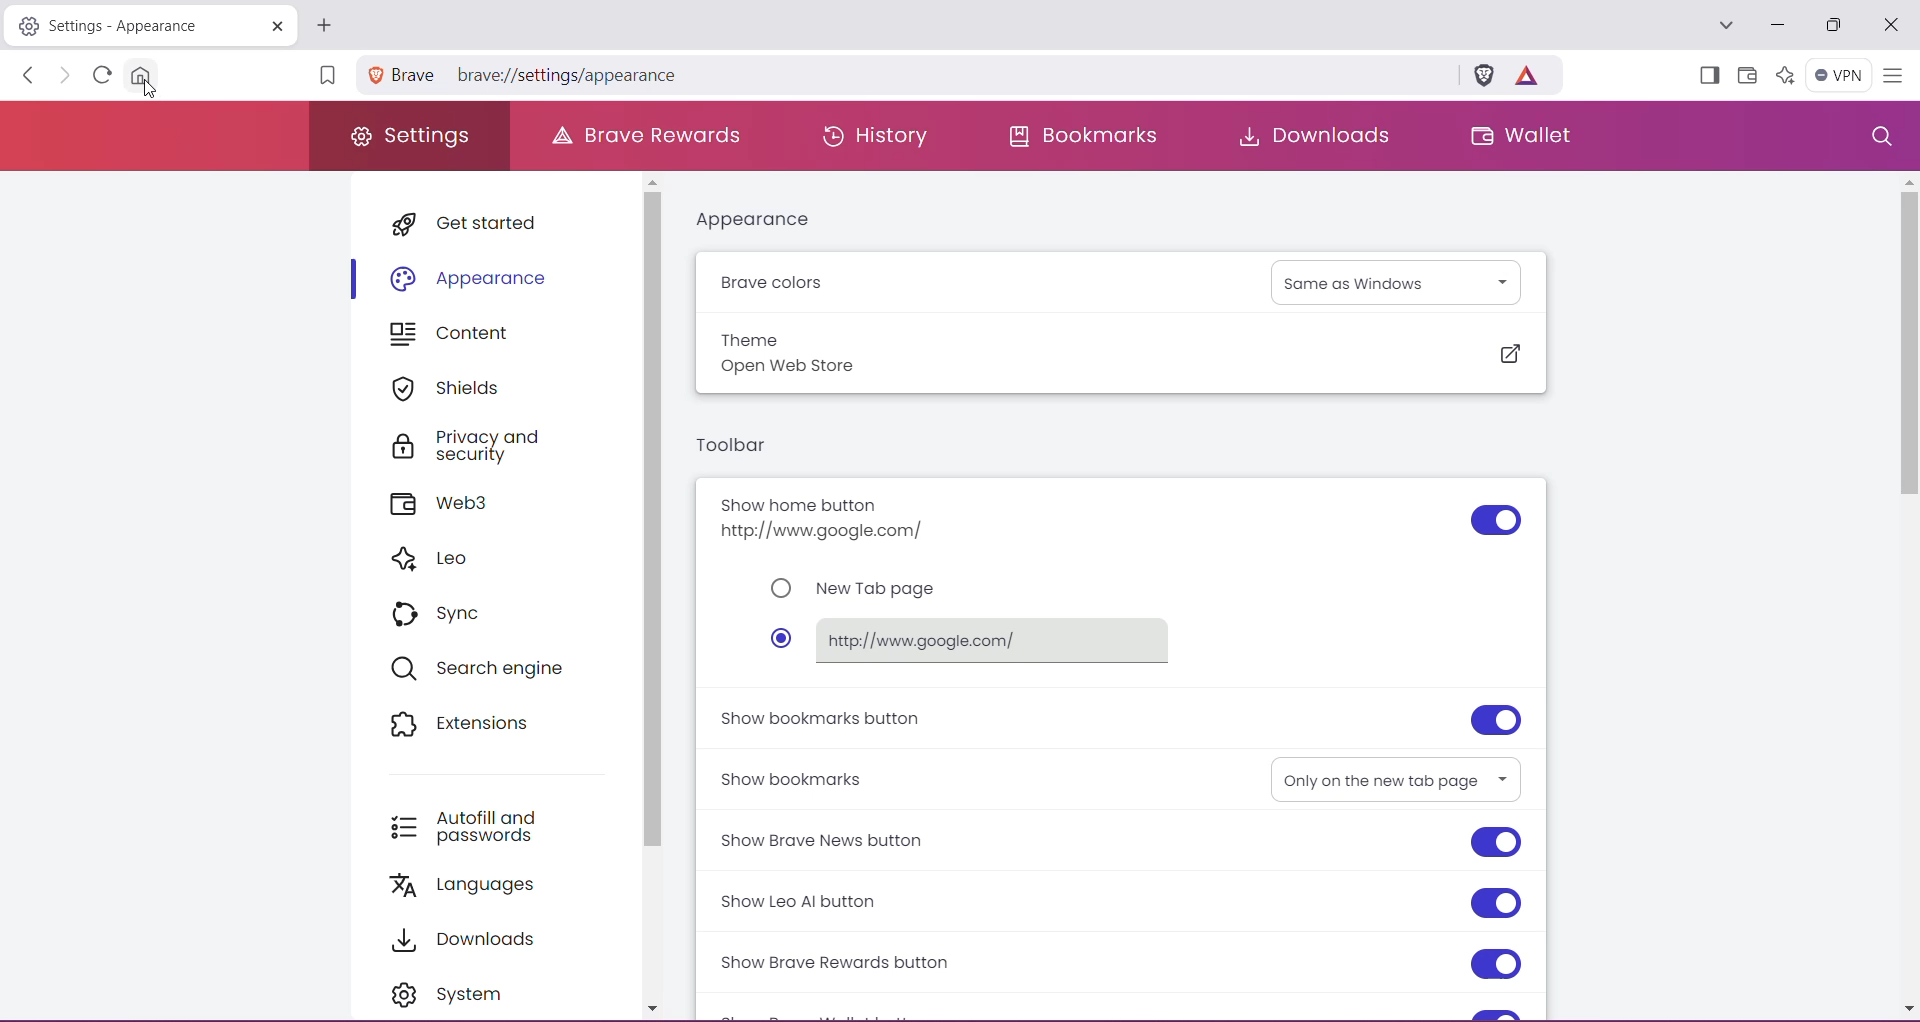  Describe the element at coordinates (975, 640) in the screenshot. I see `Click to set URL for new Homepage` at that location.